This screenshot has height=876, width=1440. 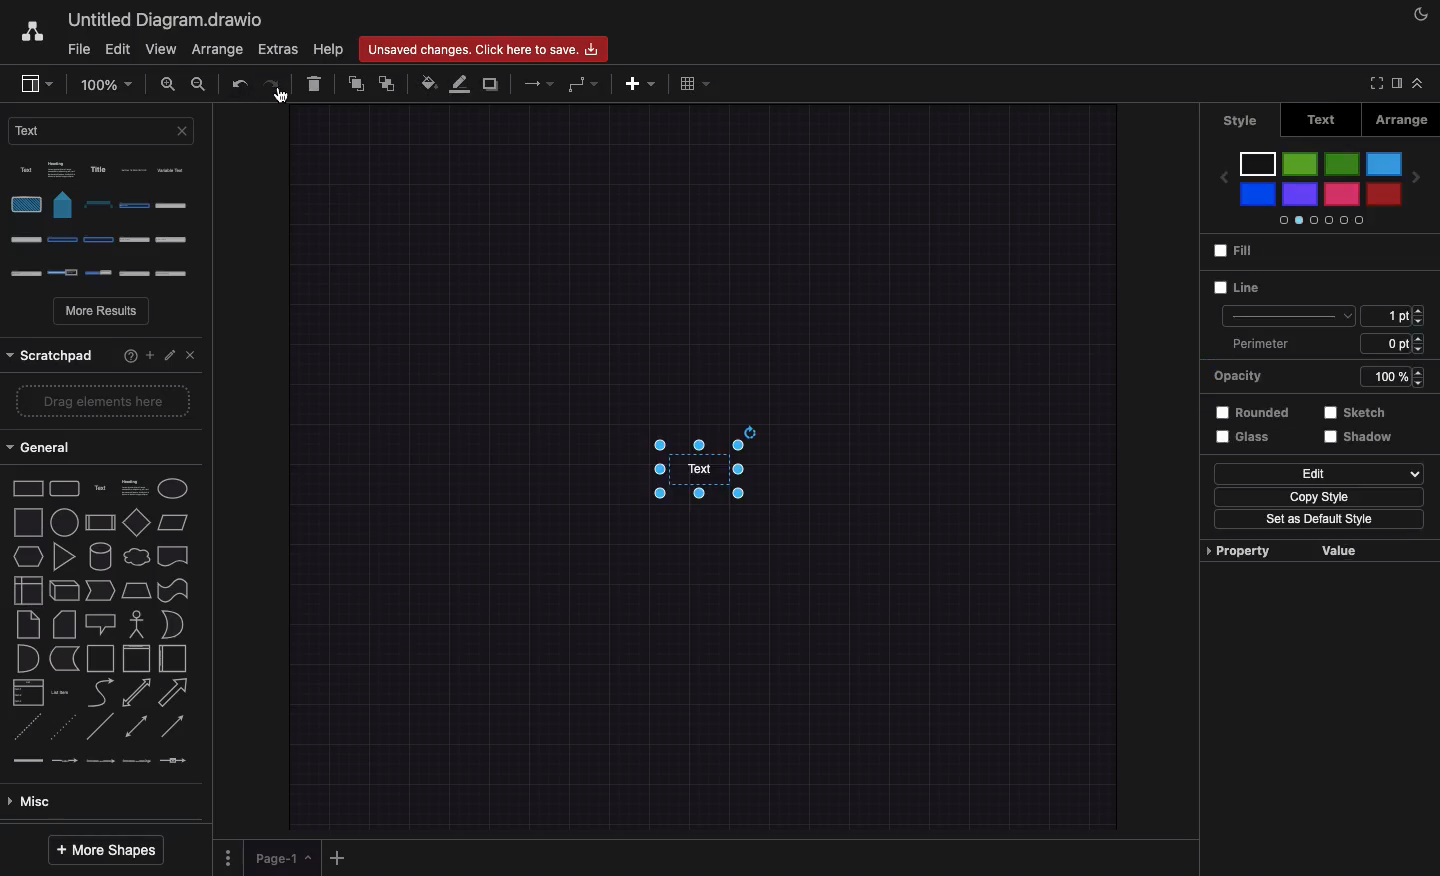 I want to click on Zoom out, so click(x=199, y=86).